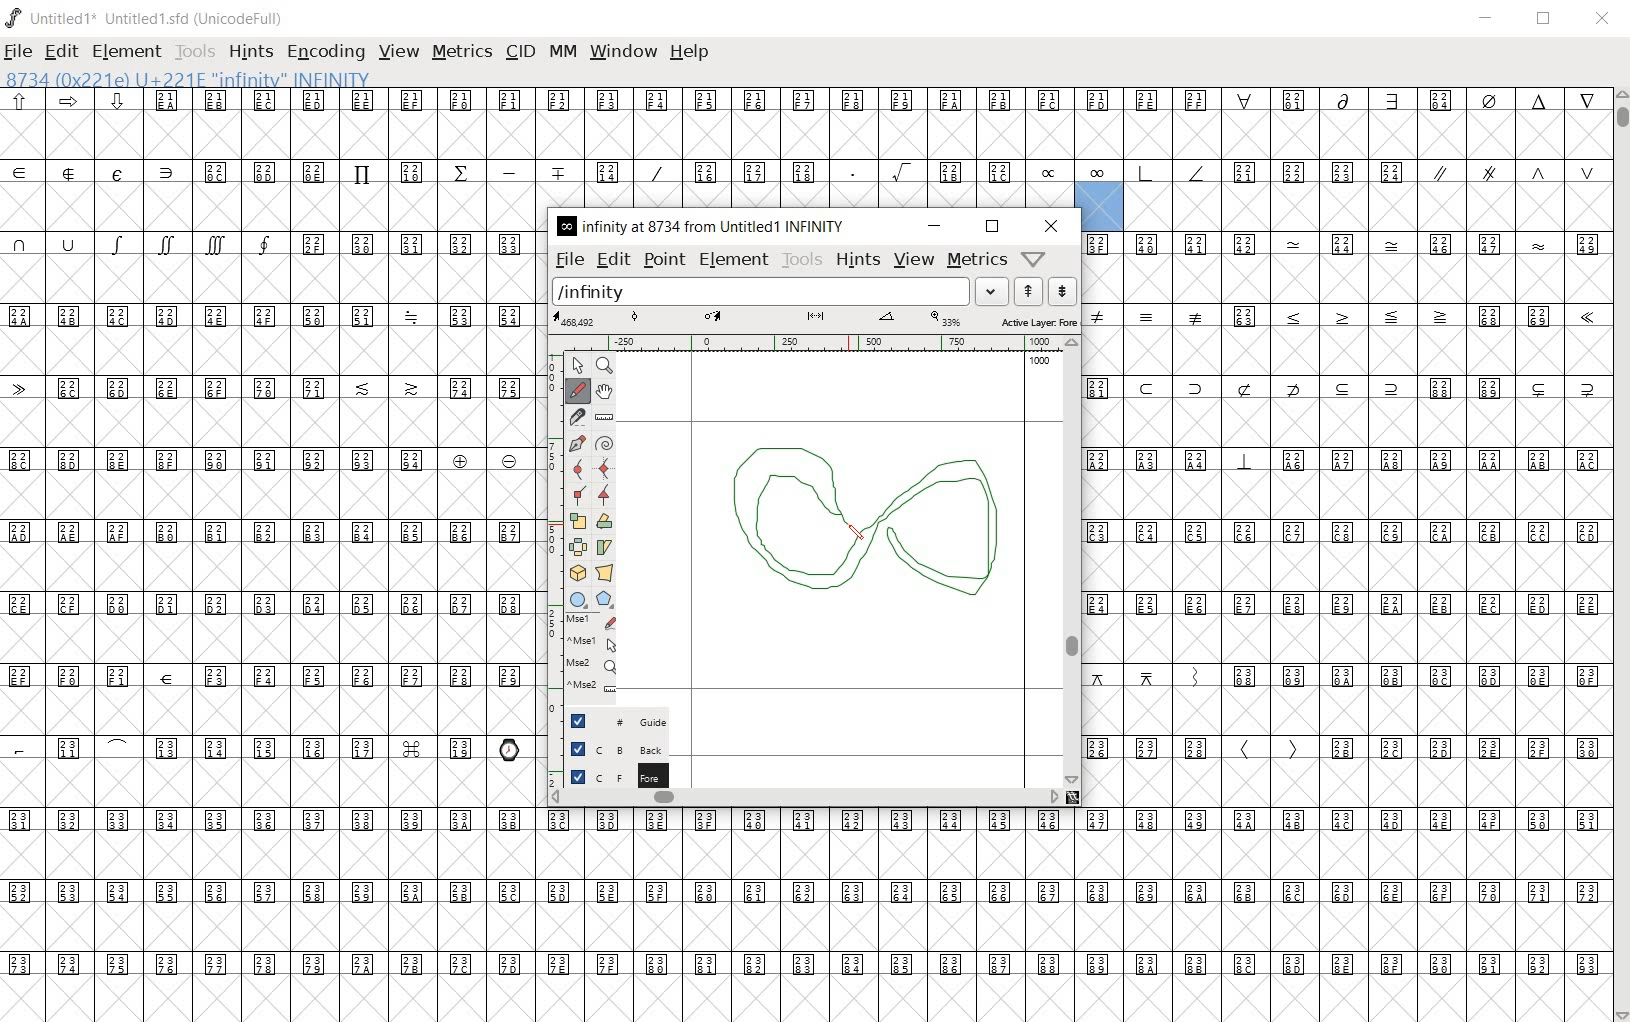  Describe the element at coordinates (1174, 243) in the screenshot. I see `Unicode code points` at that location.